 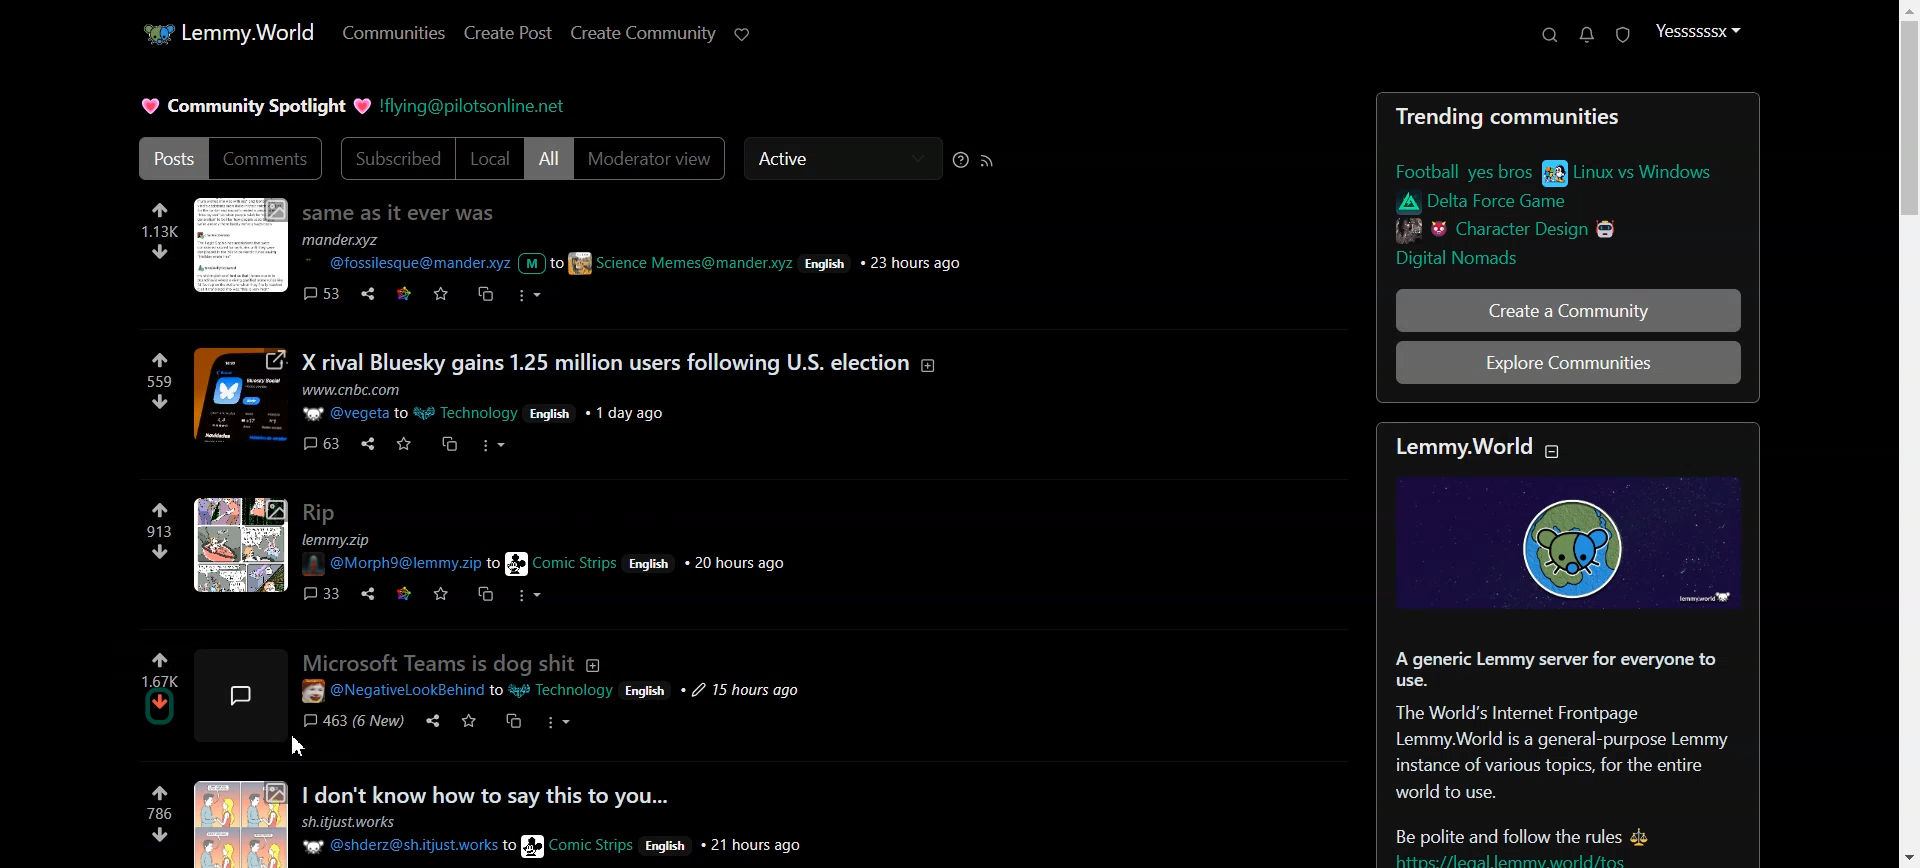 What do you see at coordinates (450, 444) in the screenshot?
I see `cs` at bounding box center [450, 444].